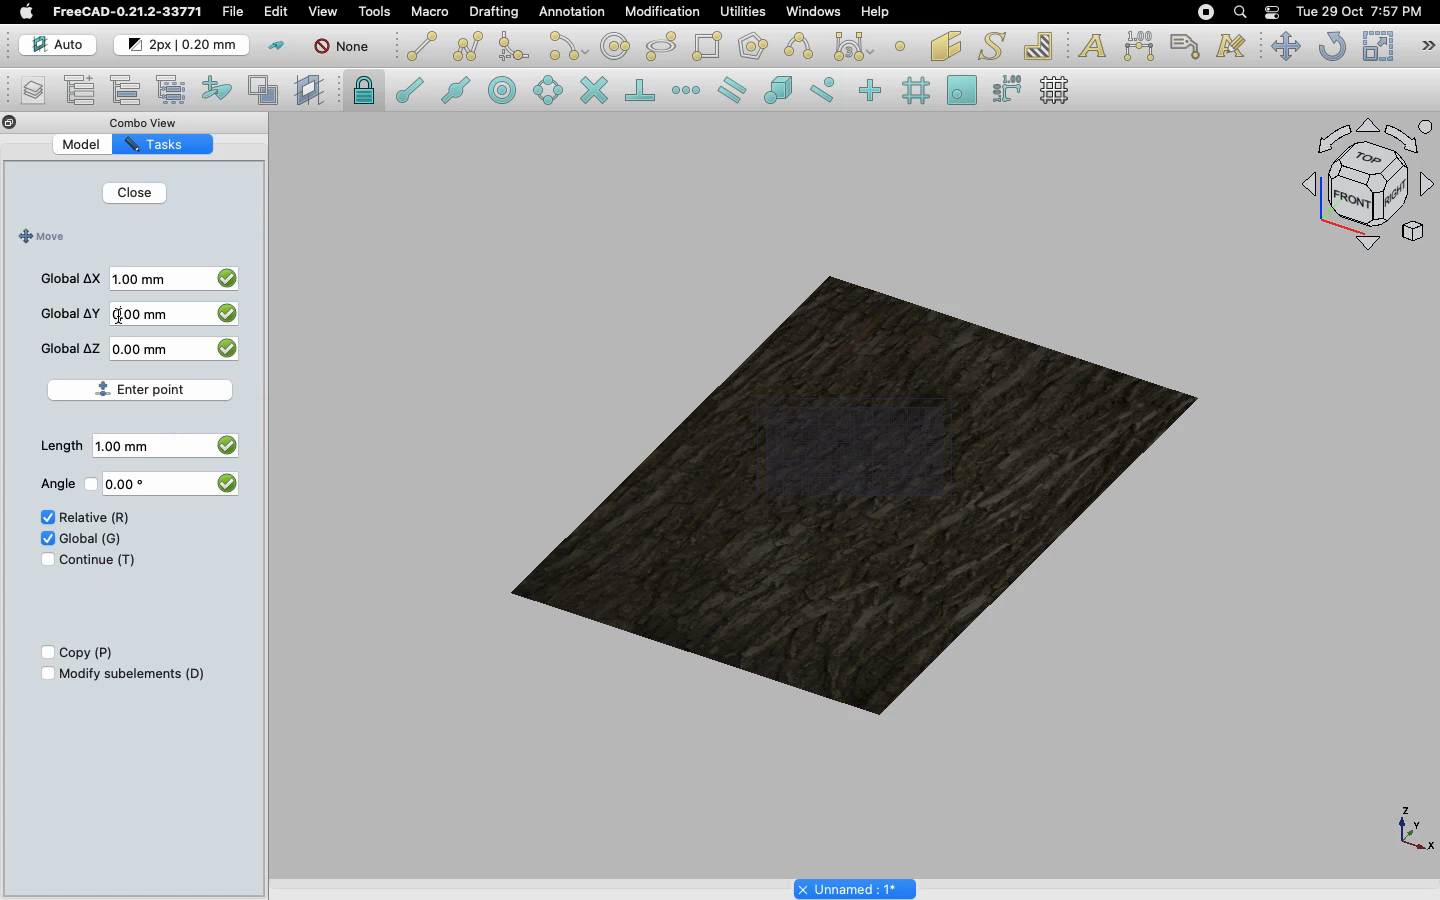 The image size is (1440, 900). Describe the element at coordinates (43, 653) in the screenshot. I see `Checkbox` at that location.